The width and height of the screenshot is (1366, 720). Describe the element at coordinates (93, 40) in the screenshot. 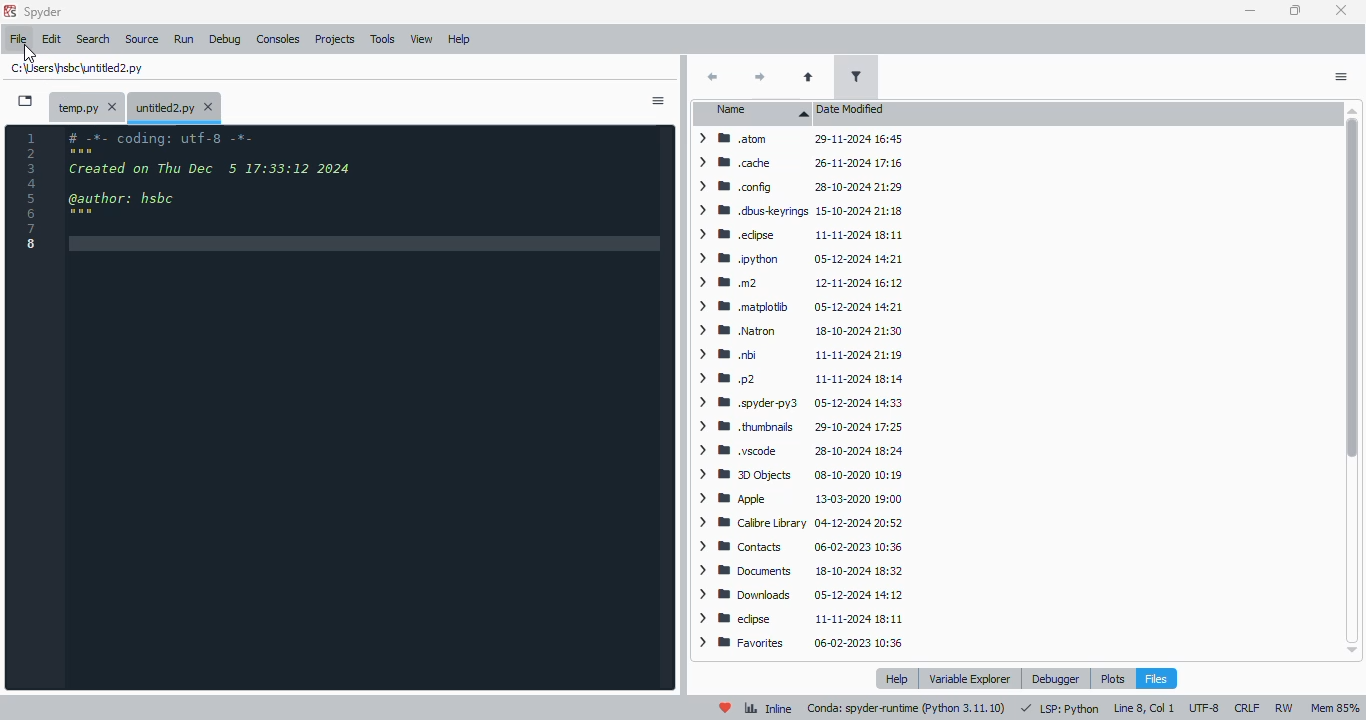

I see `search` at that location.